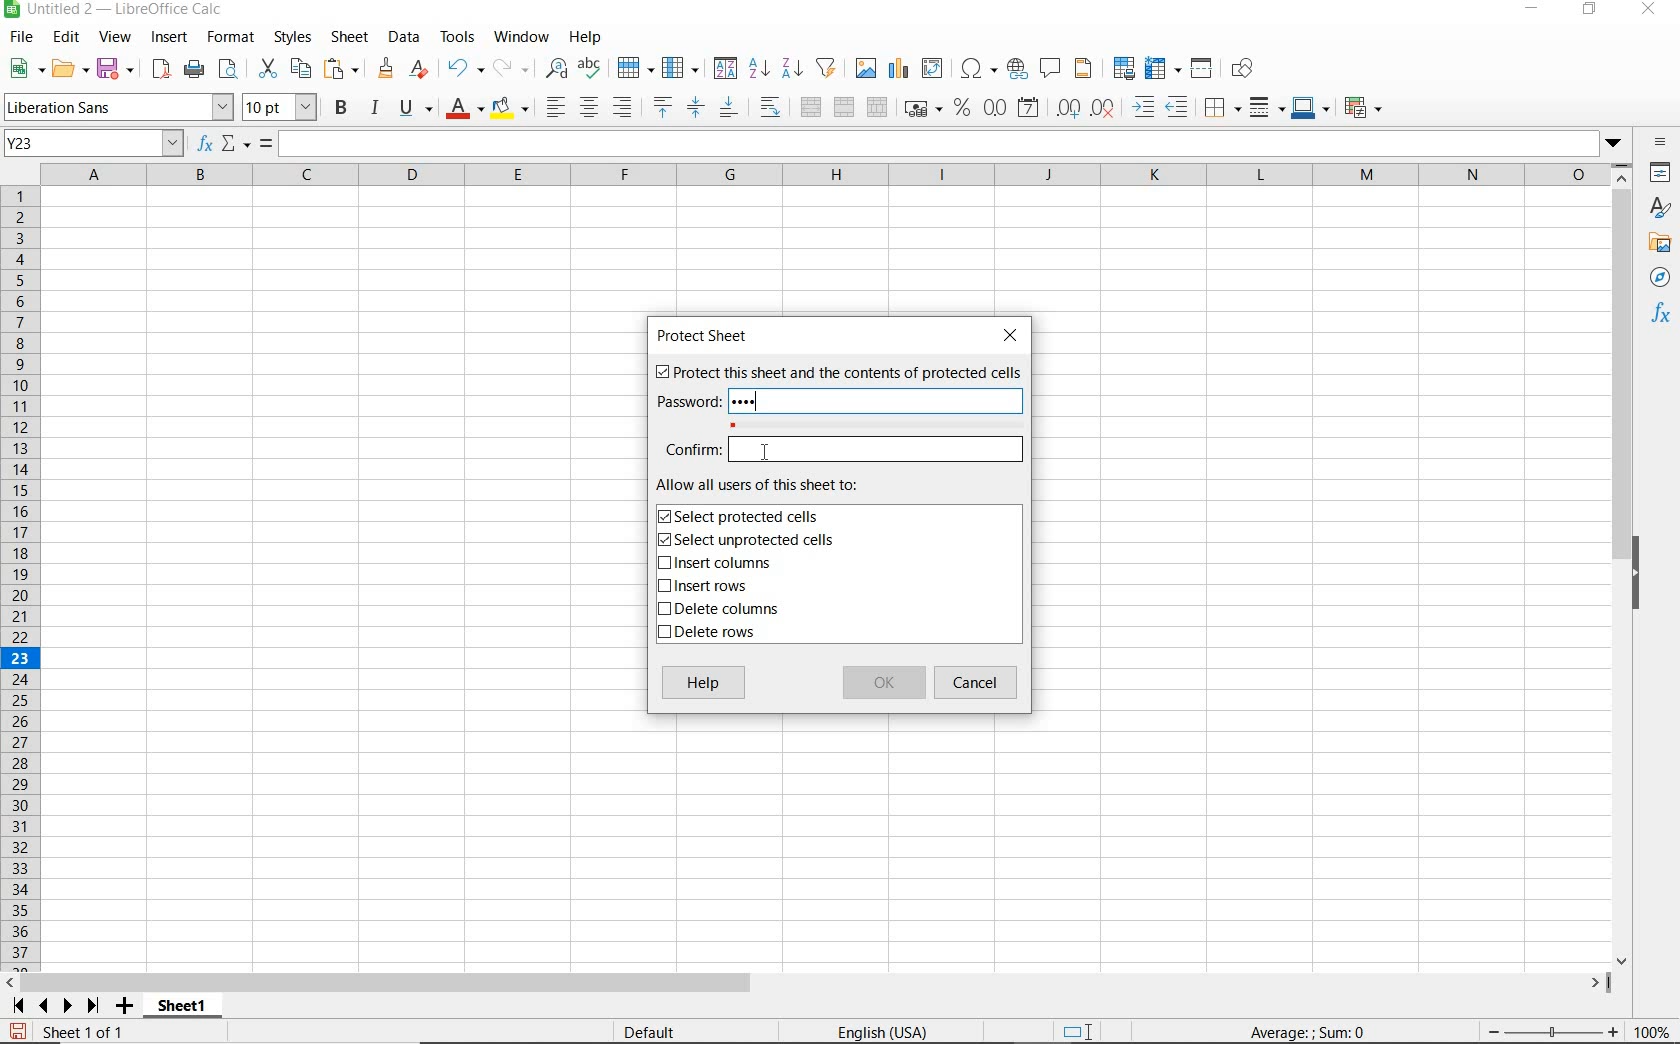  Describe the element at coordinates (1264, 107) in the screenshot. I see `BORDER STYLE` at that location.